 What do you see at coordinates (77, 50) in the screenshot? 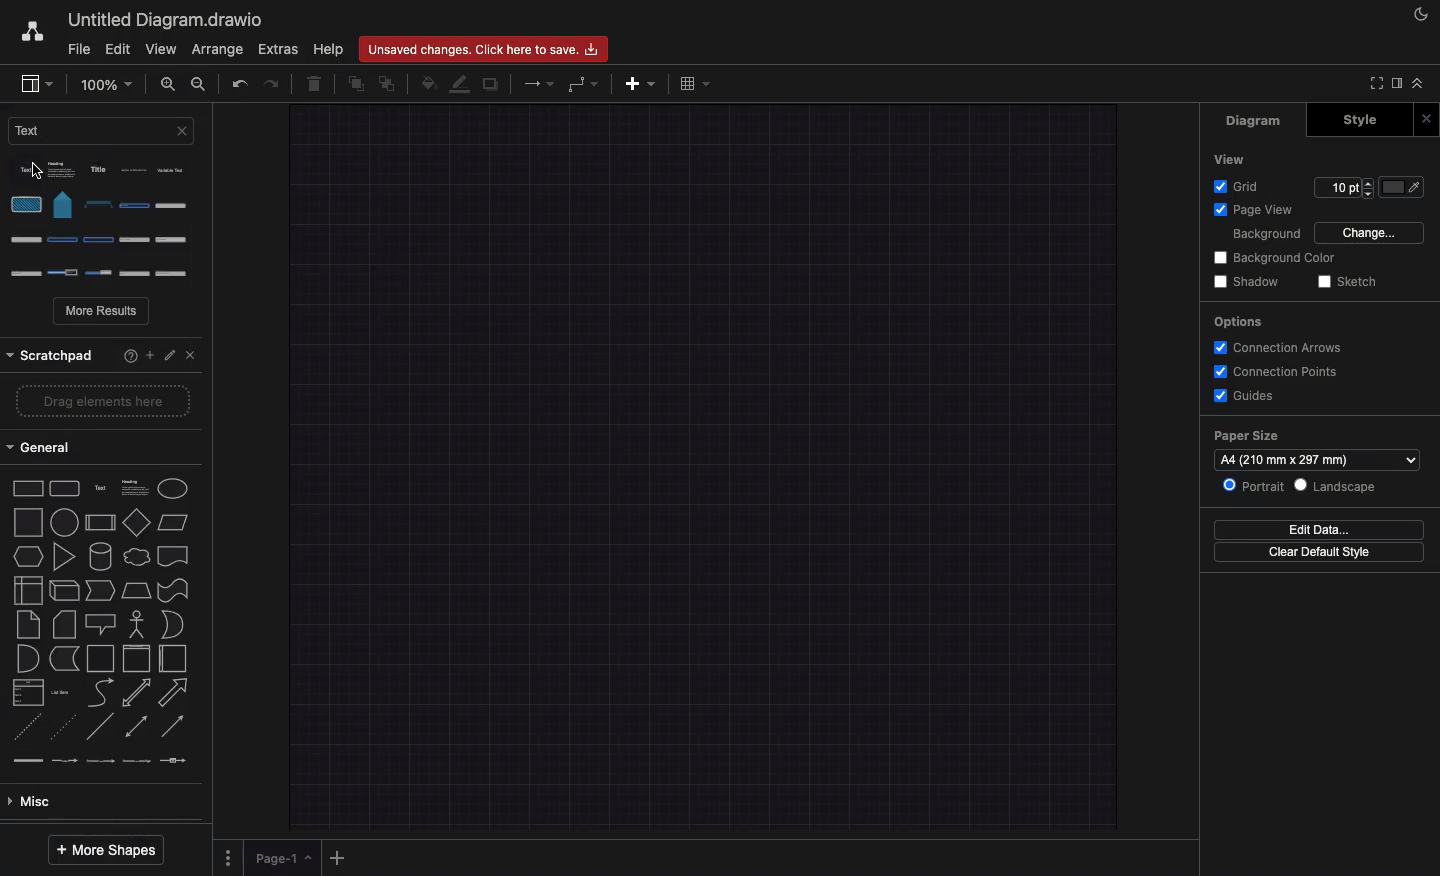
I see `File` at bounding box center [77, 50].